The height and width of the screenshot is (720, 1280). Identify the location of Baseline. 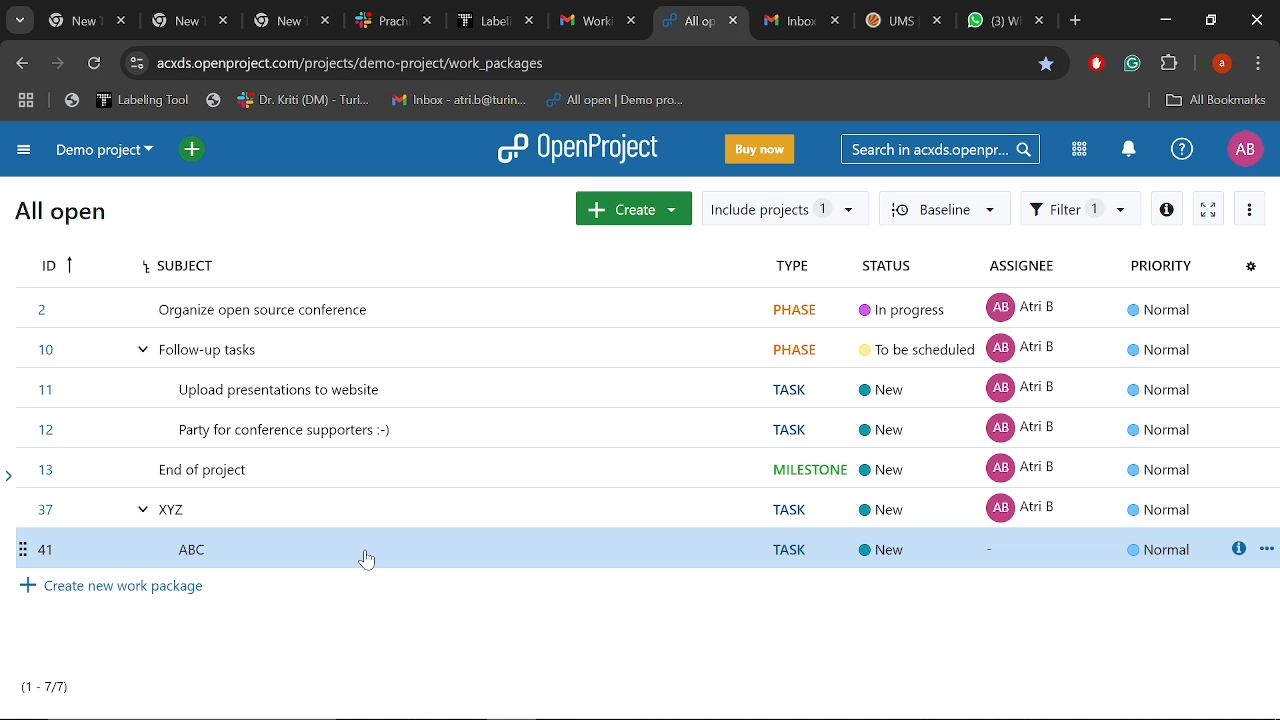
(948, 210).